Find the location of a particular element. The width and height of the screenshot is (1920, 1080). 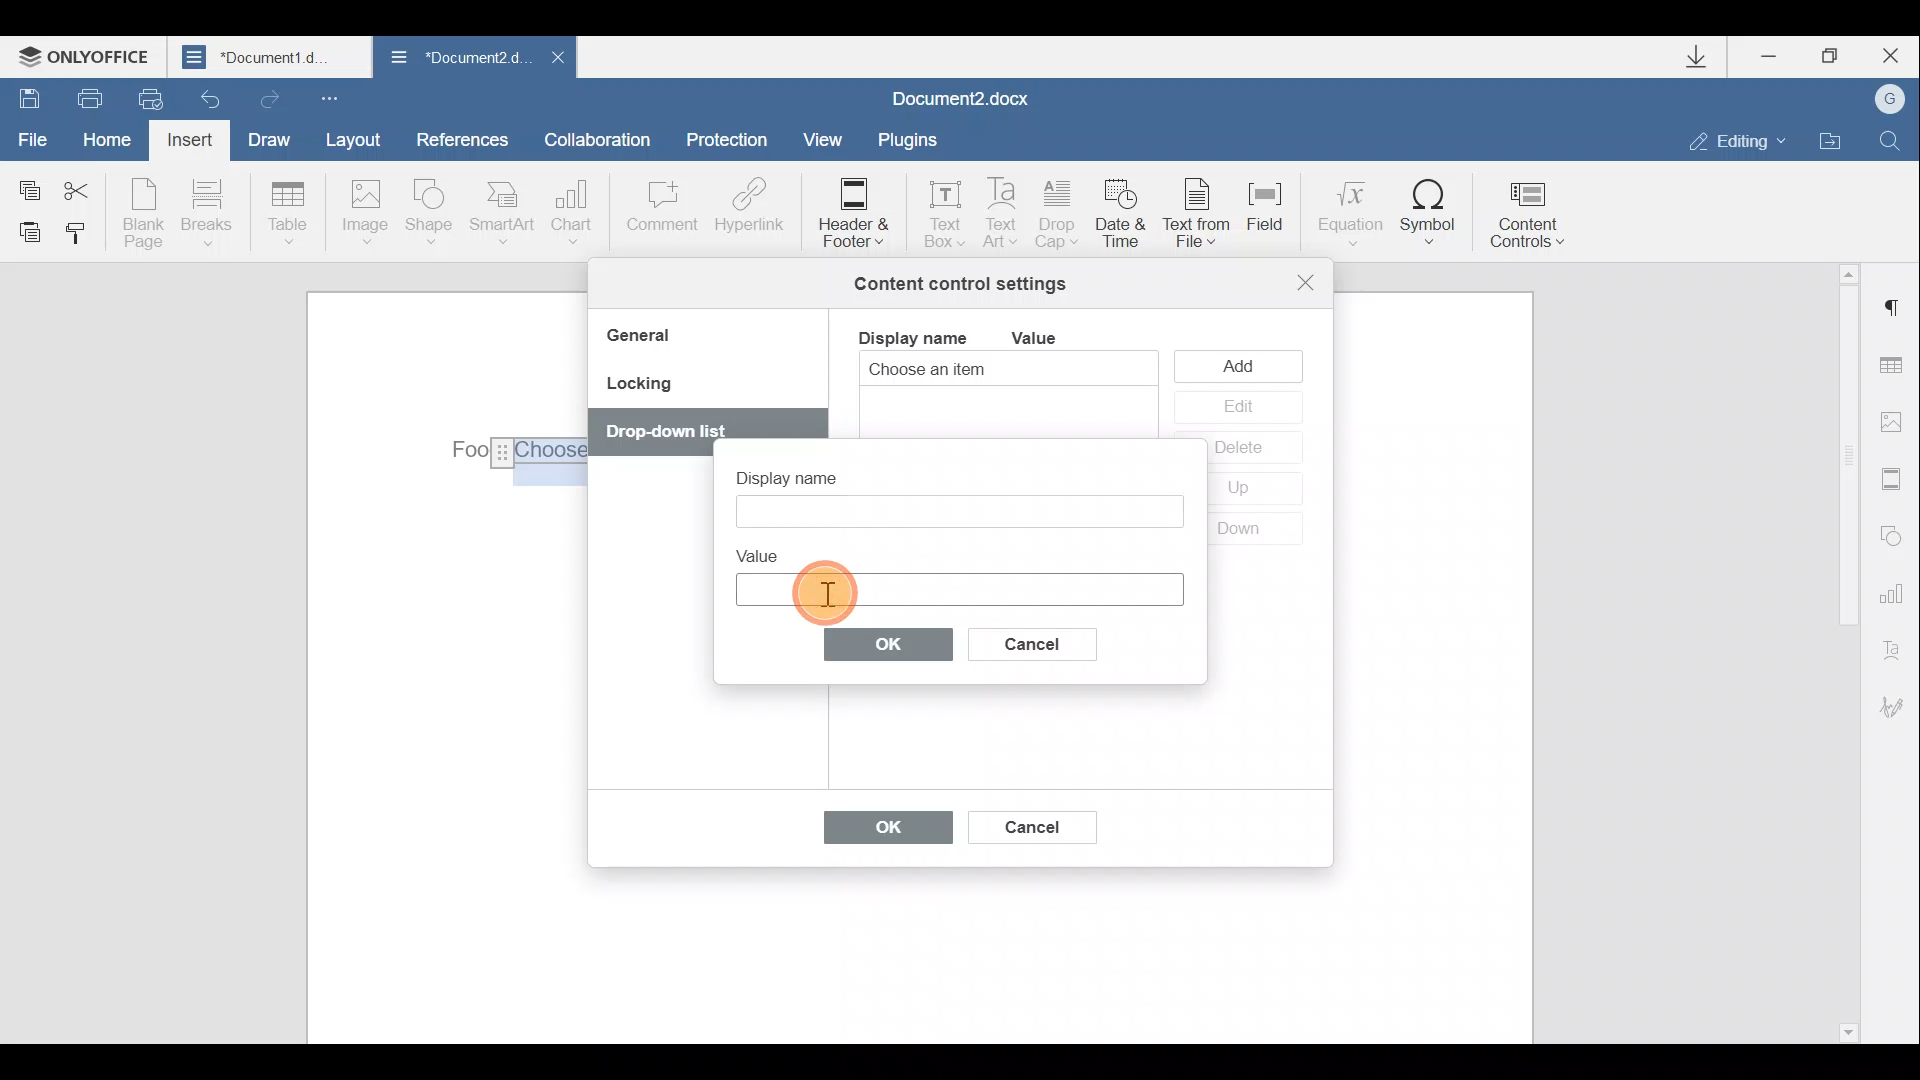

Drop cap is located at coordinates (1058, 216).